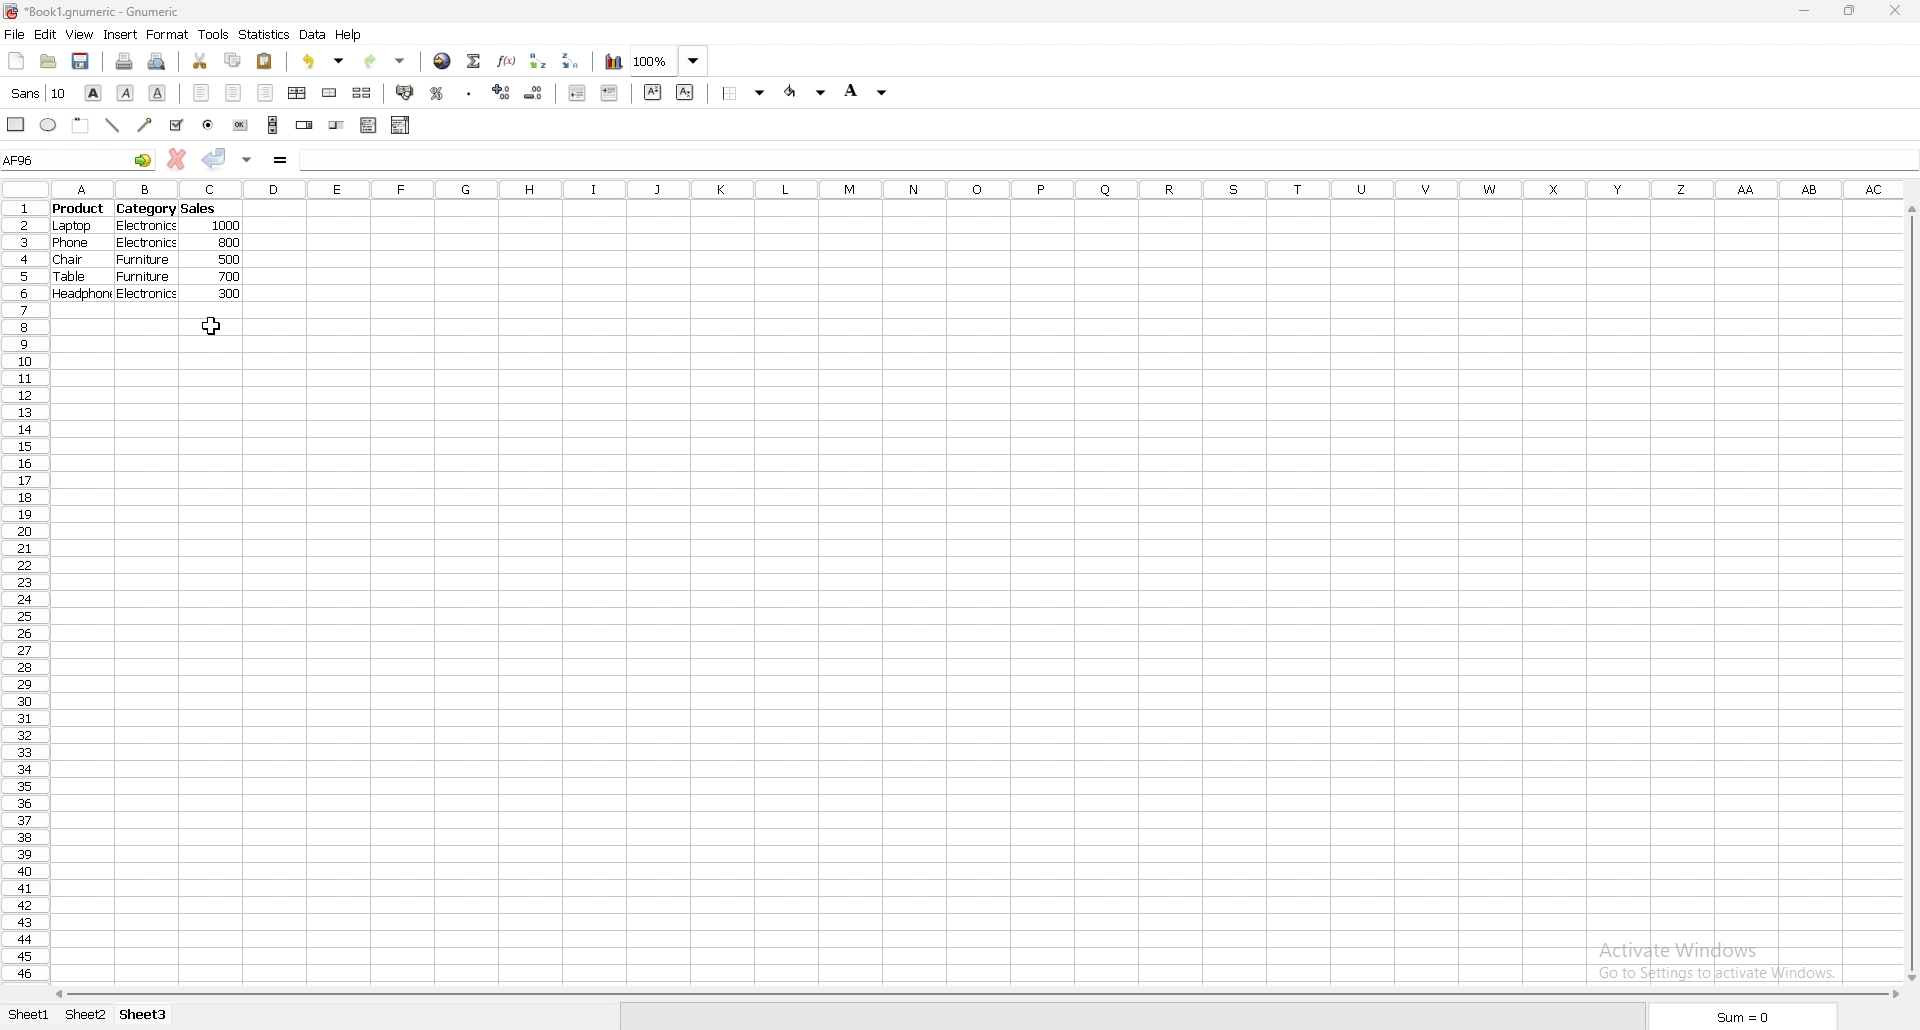  Describe the element at coordinates (202, 93) in the screenshot. I see `left align` at that location.